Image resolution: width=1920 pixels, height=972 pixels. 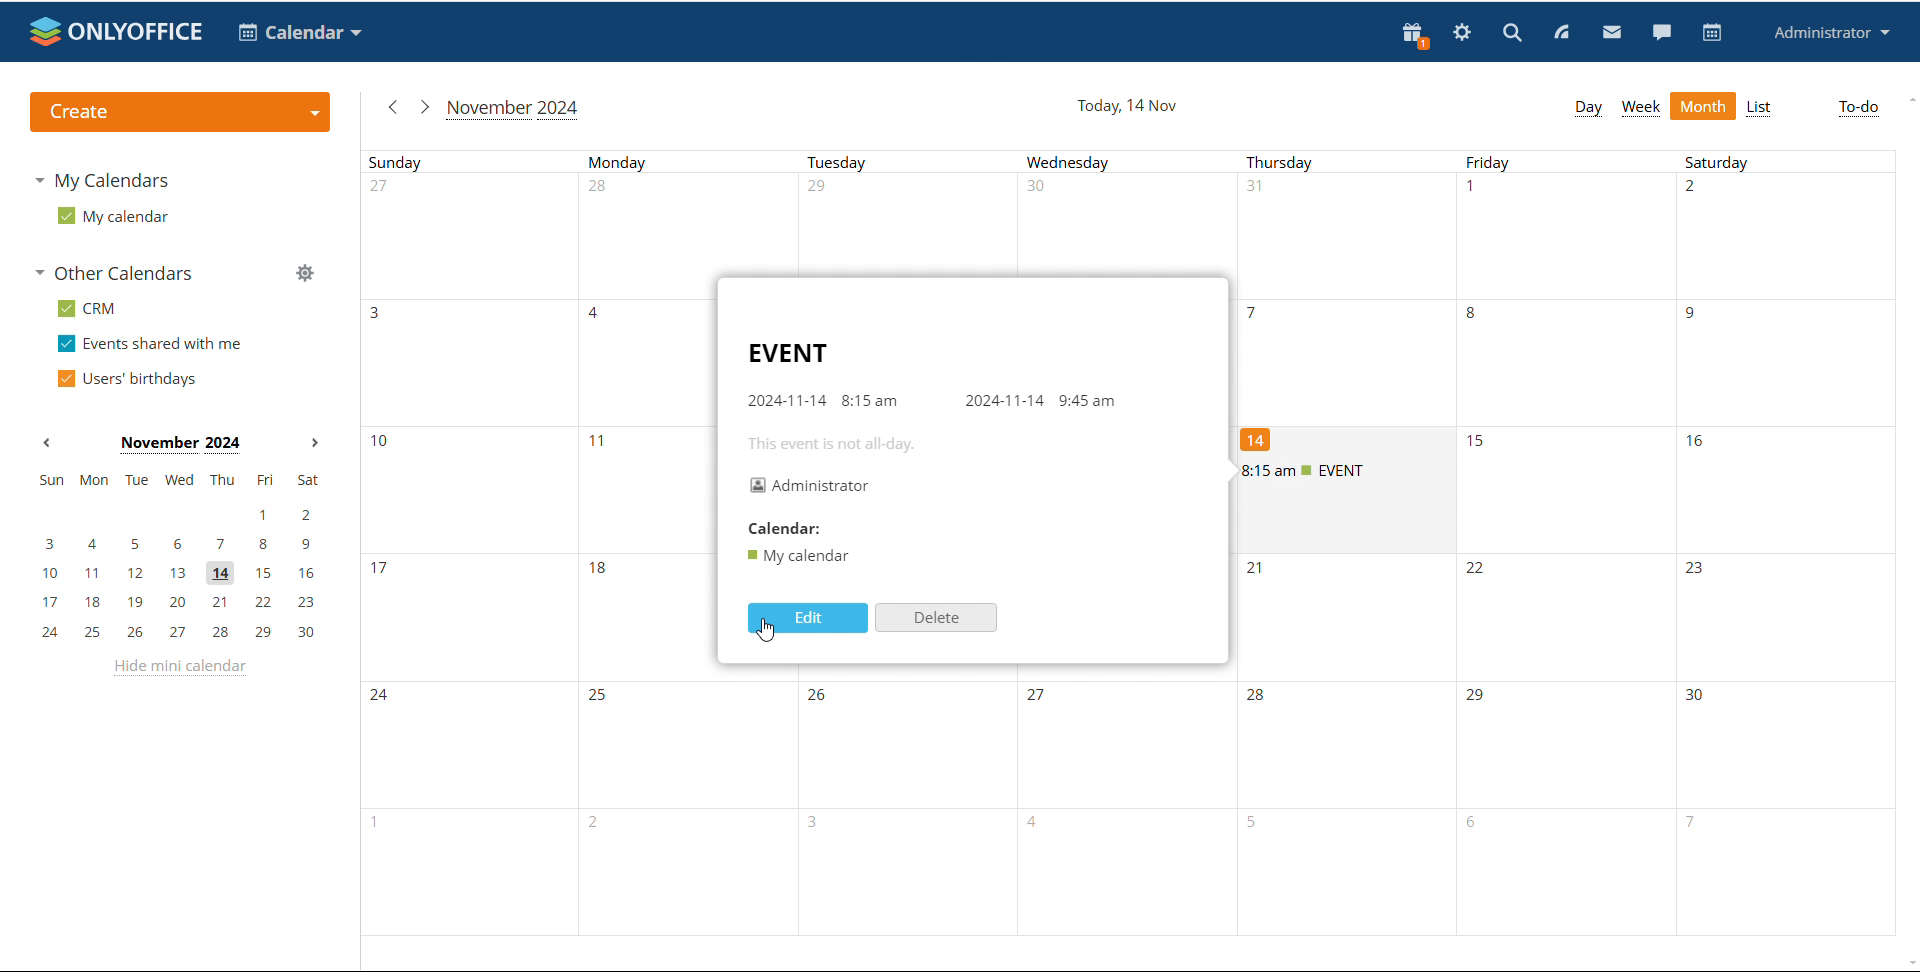 What do you see at coordinates (1002, 401) in the screenshot?
I see `end date` at bounding box center [1002, 401].